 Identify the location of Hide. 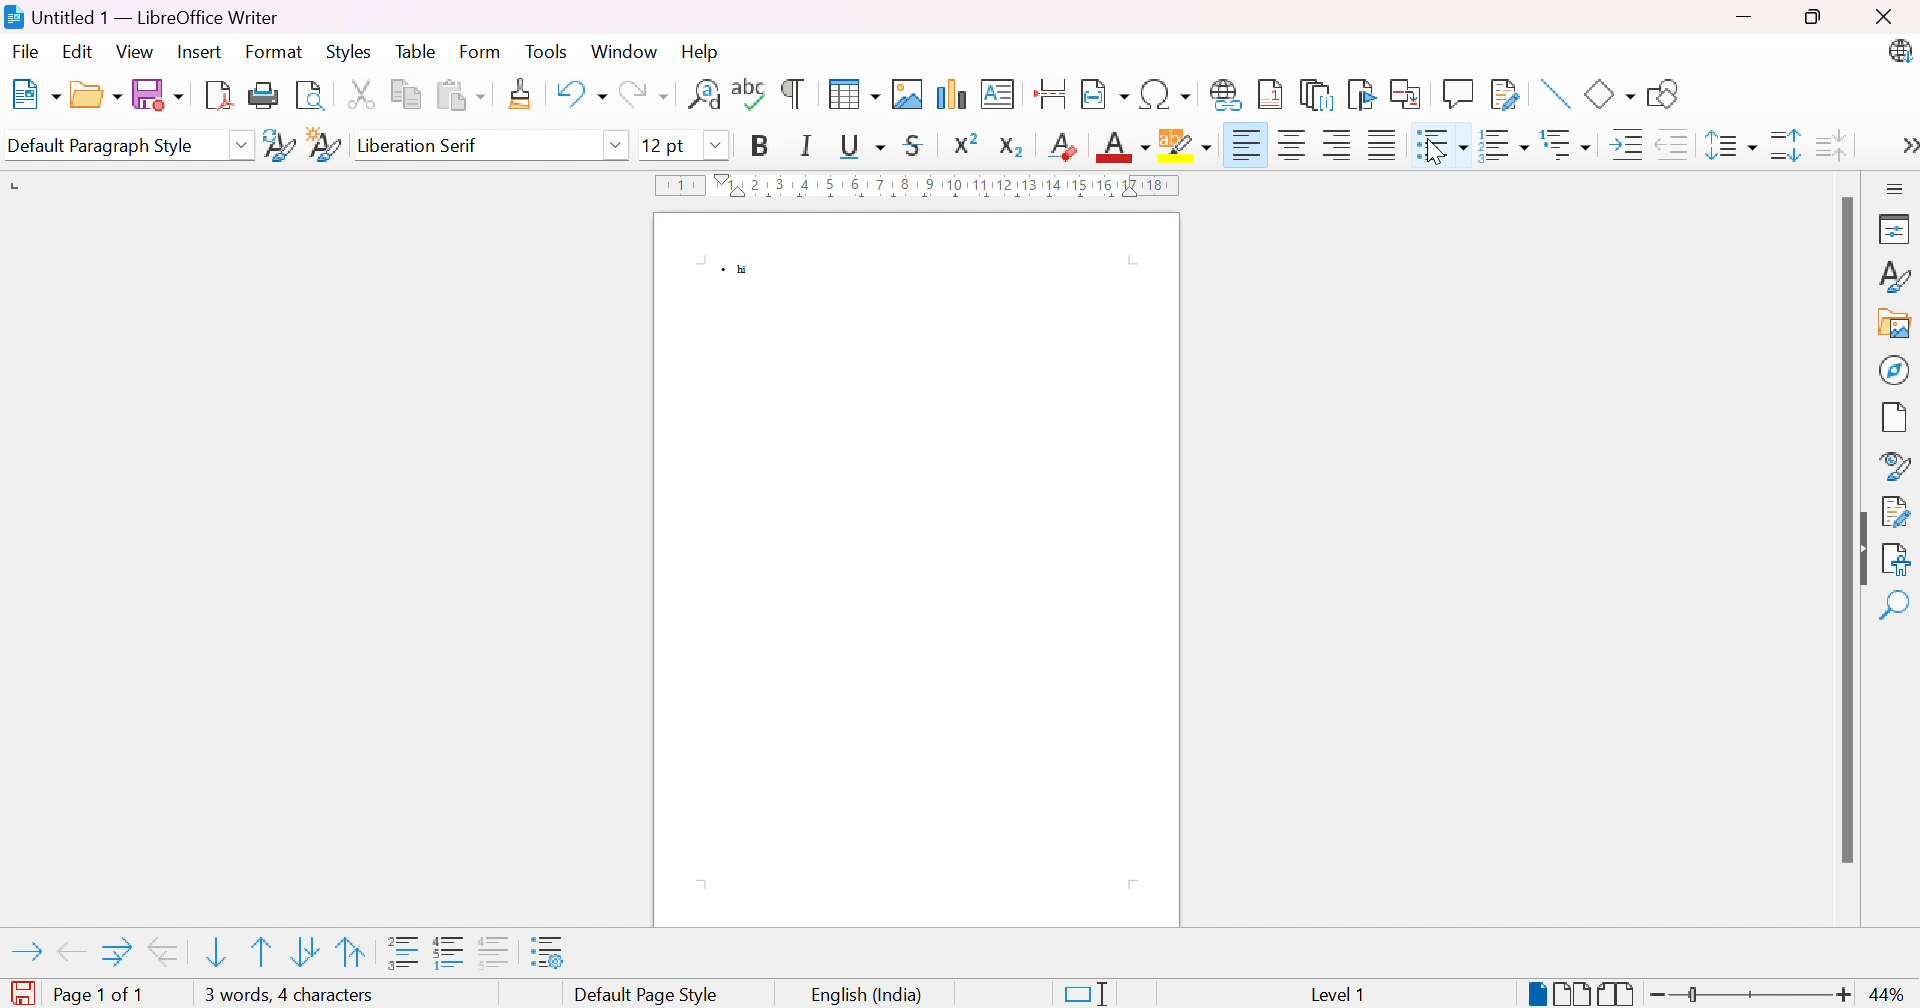
(1861, 561).